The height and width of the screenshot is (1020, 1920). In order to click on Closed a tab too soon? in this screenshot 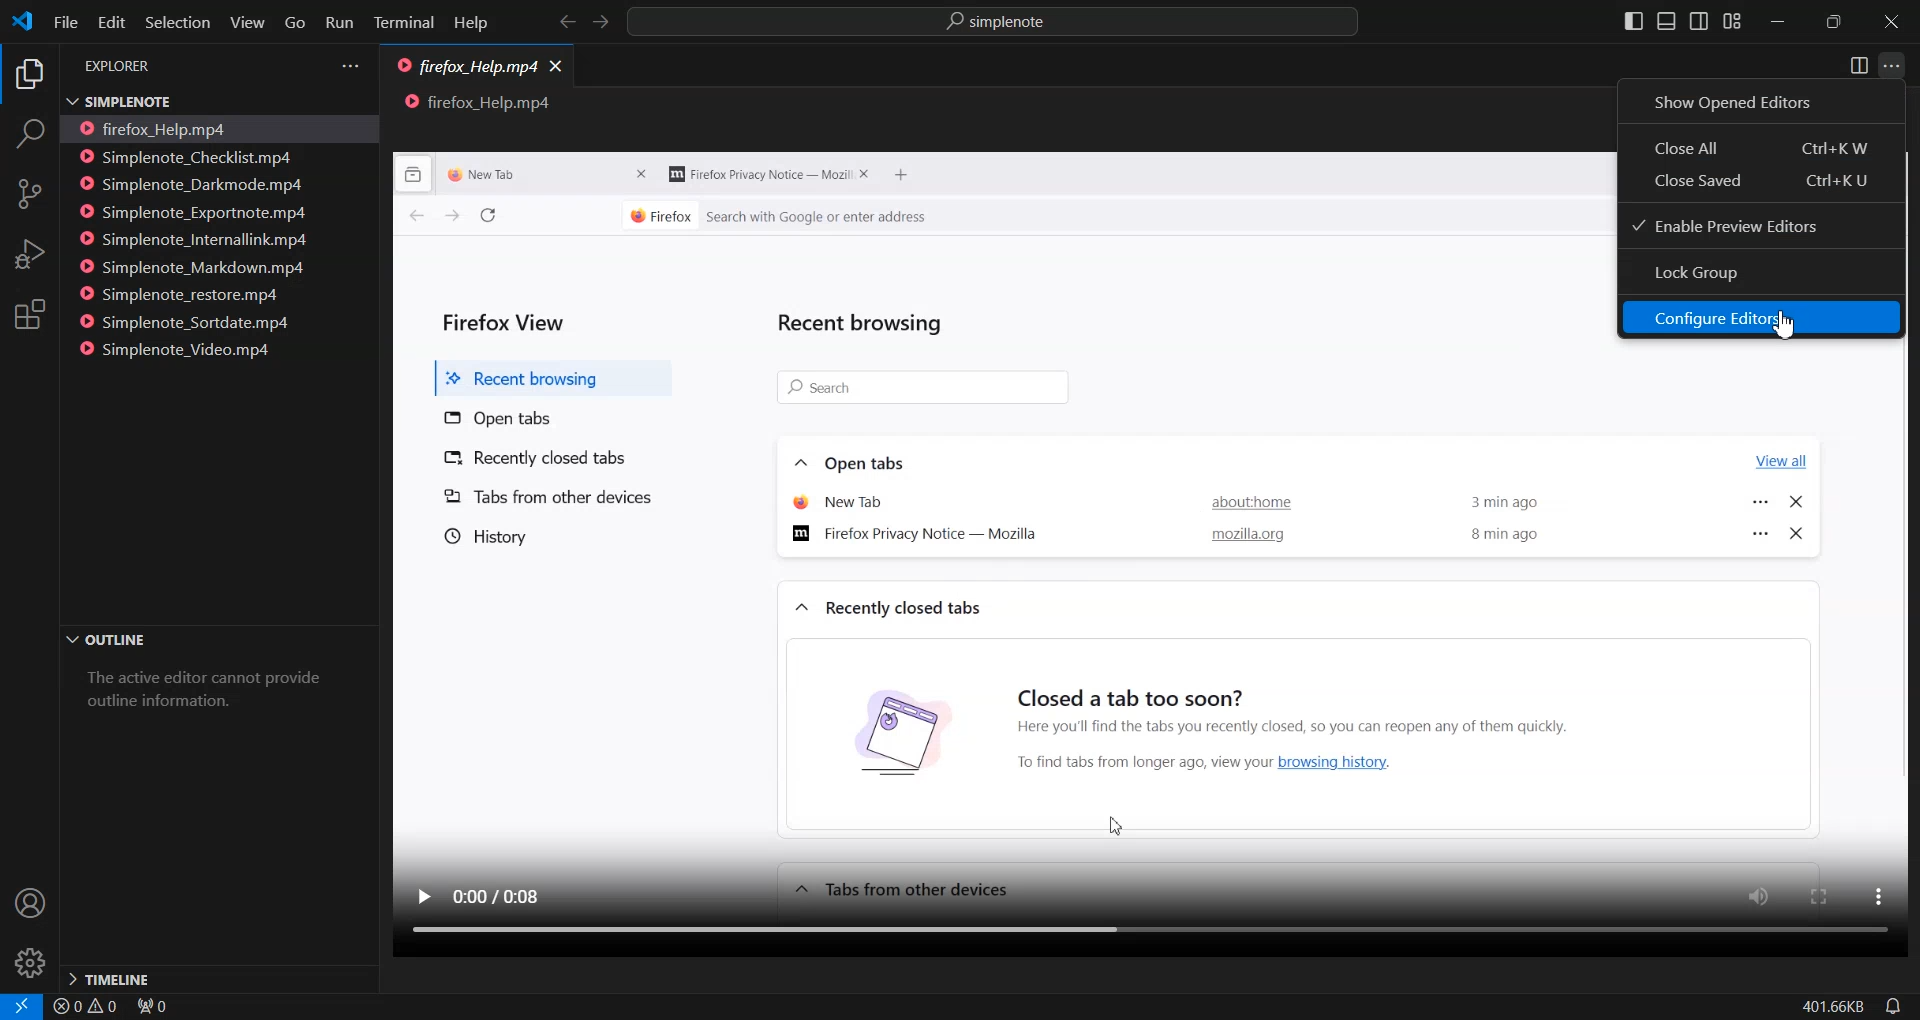, I will do `click(1132, 690)`.